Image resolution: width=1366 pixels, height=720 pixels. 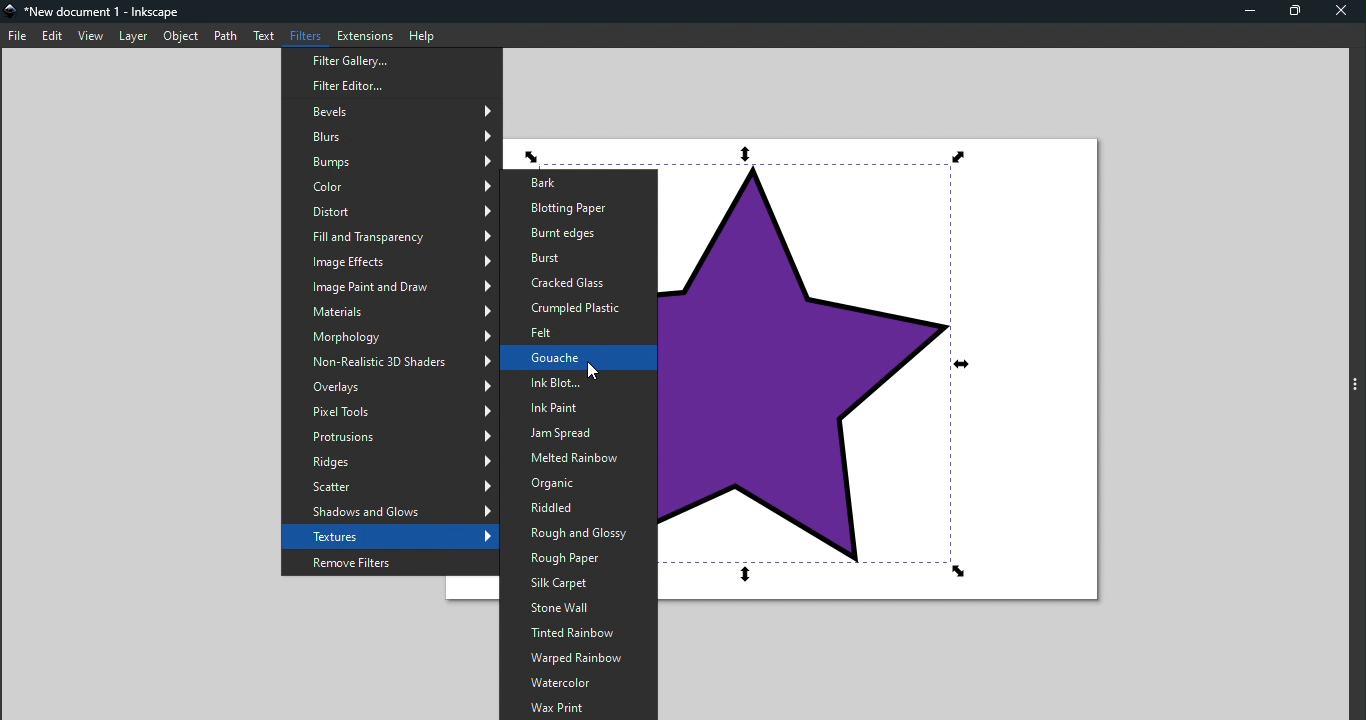 What do you see at coordinates (574, 535) in the screenshot?
I see `Rough and glossy` at bounding box center [574, 535].